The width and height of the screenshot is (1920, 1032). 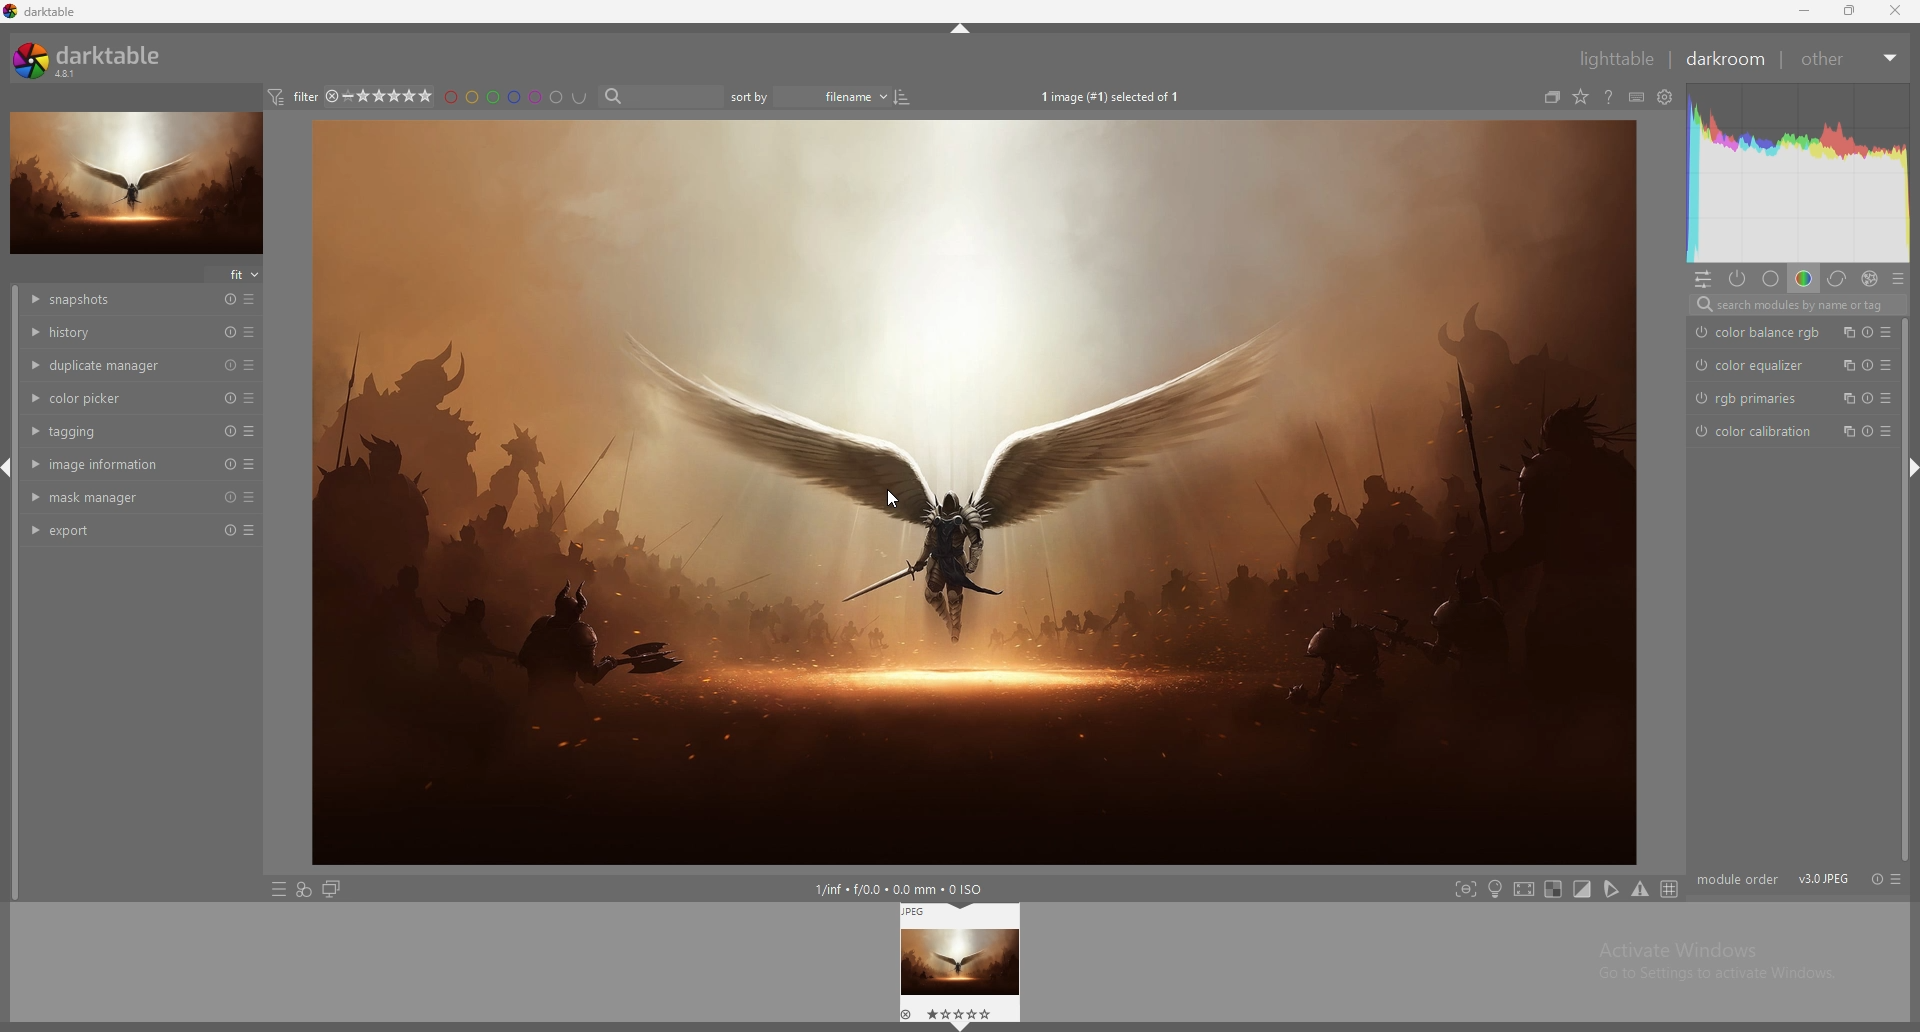 I want to click on image, so click(x=975, y=490).